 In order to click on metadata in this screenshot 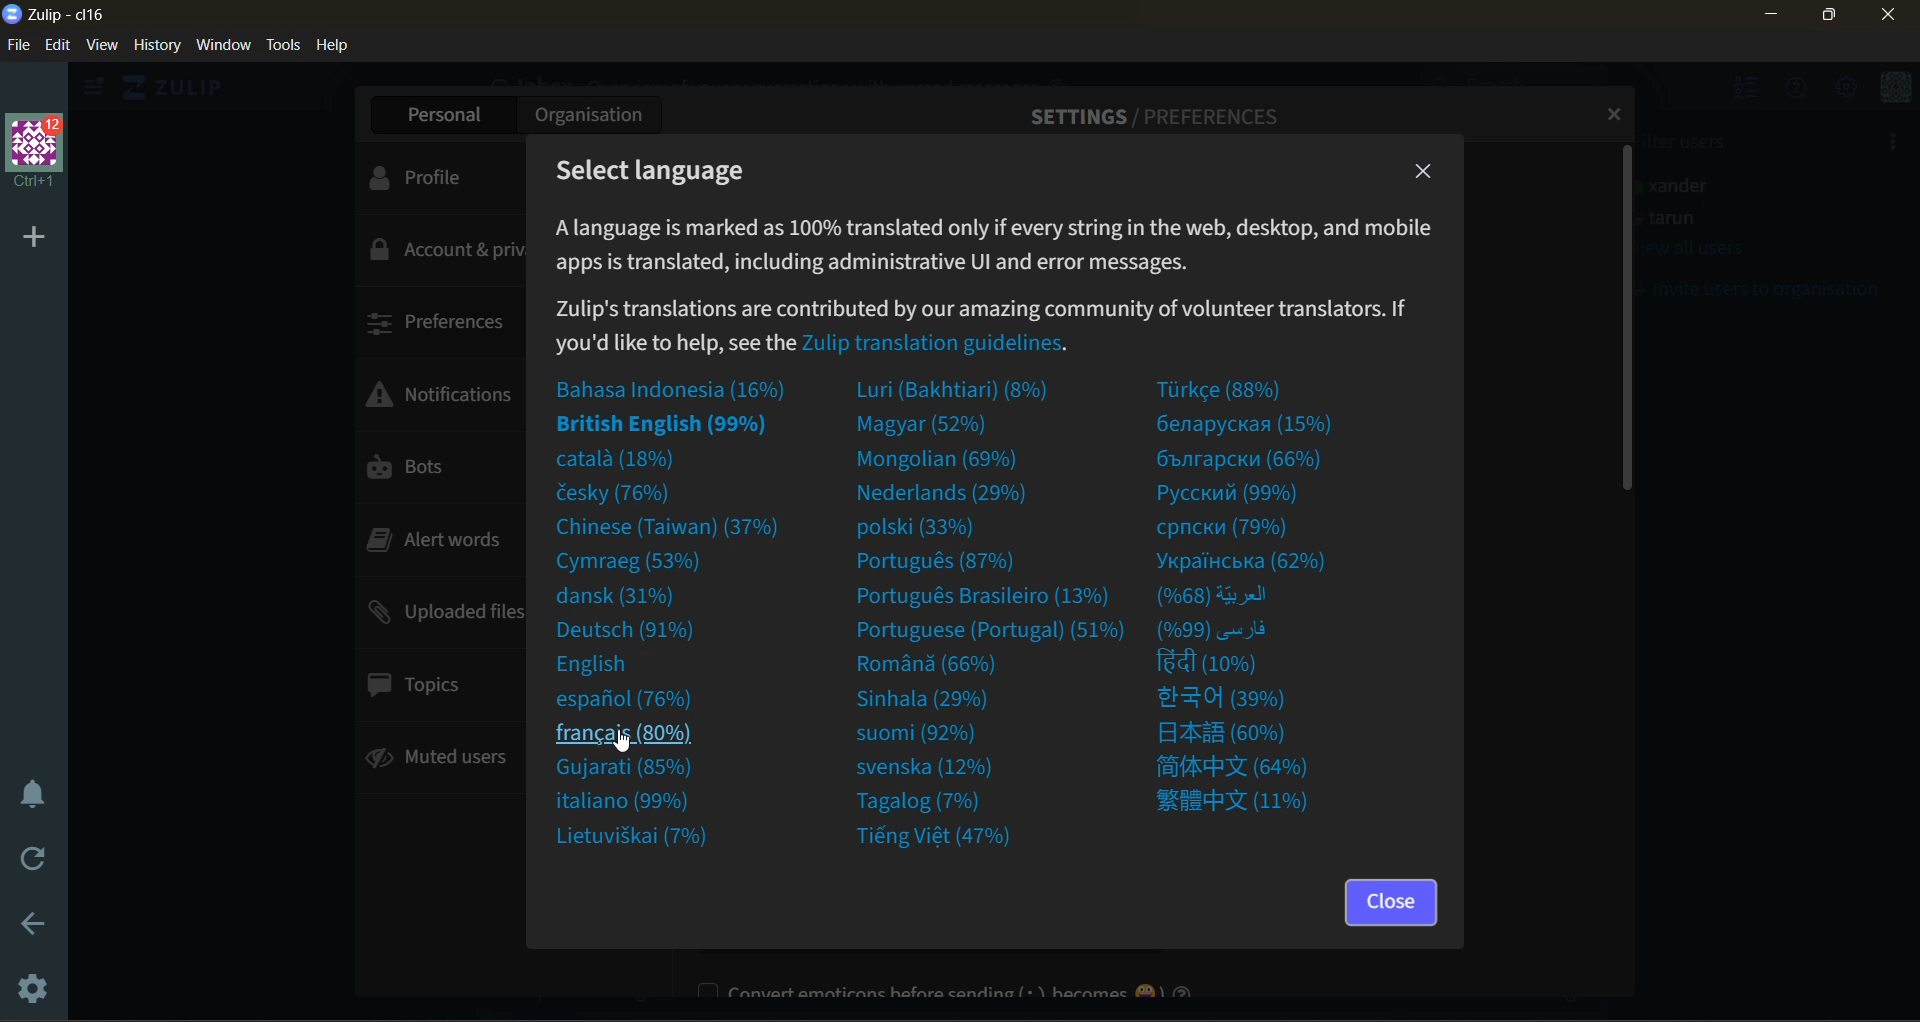, I will do `click(1012, 246)`.